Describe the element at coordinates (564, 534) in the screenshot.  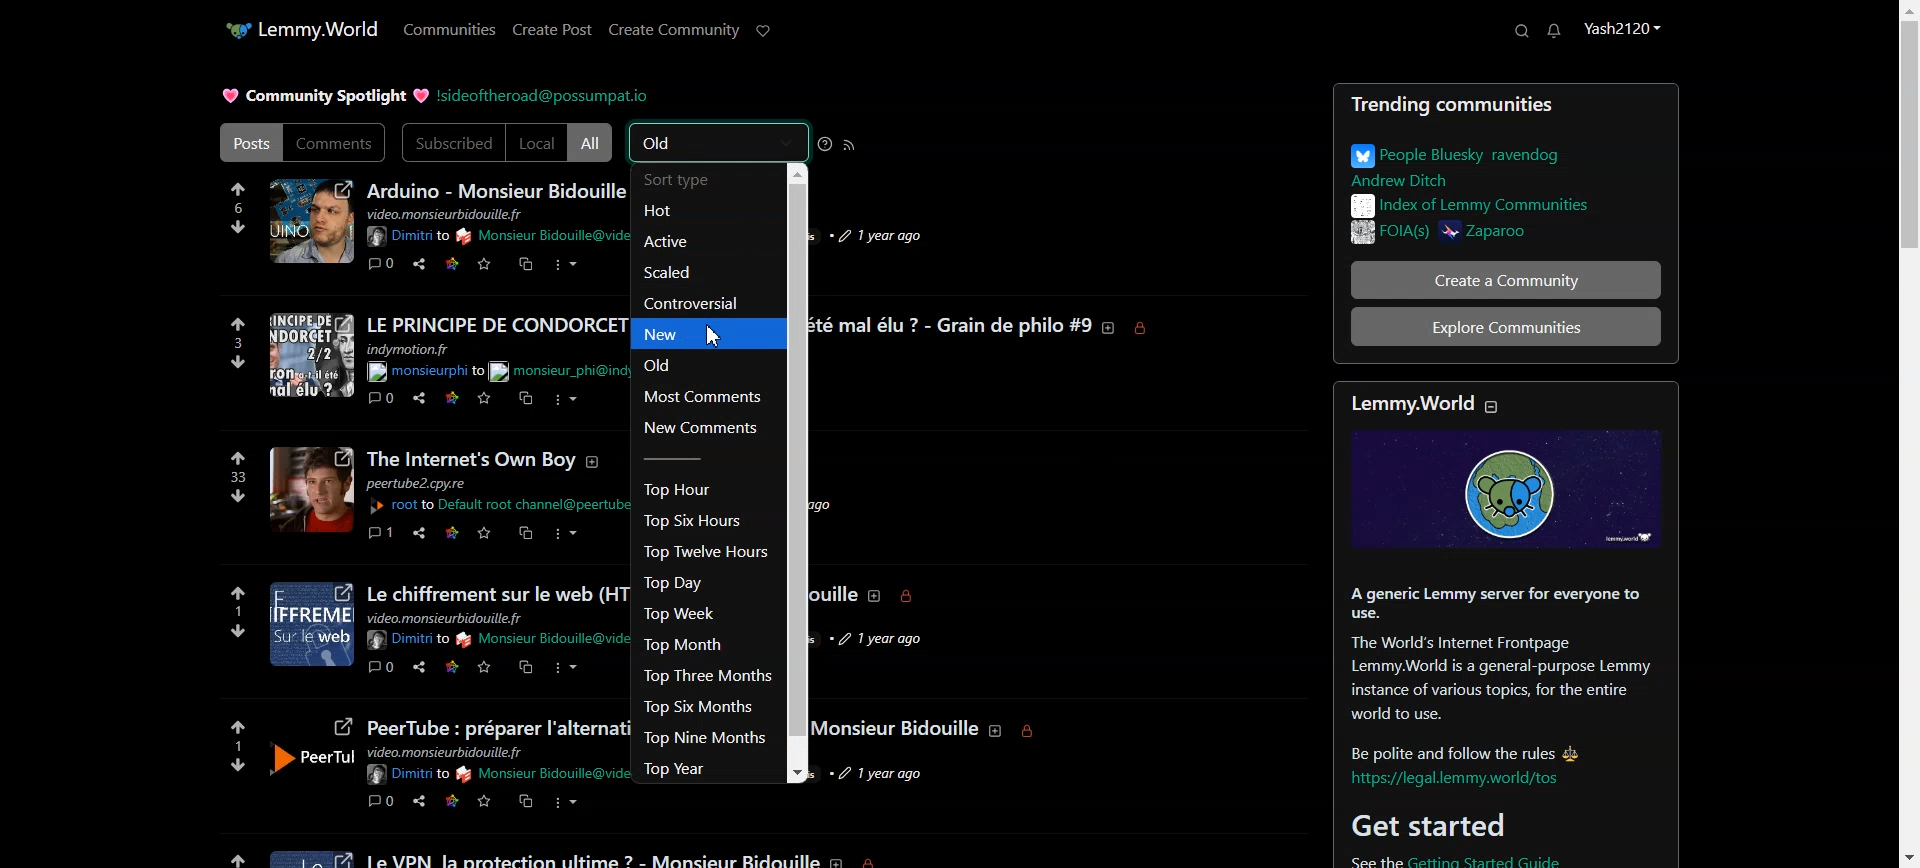
I see `` at that location.